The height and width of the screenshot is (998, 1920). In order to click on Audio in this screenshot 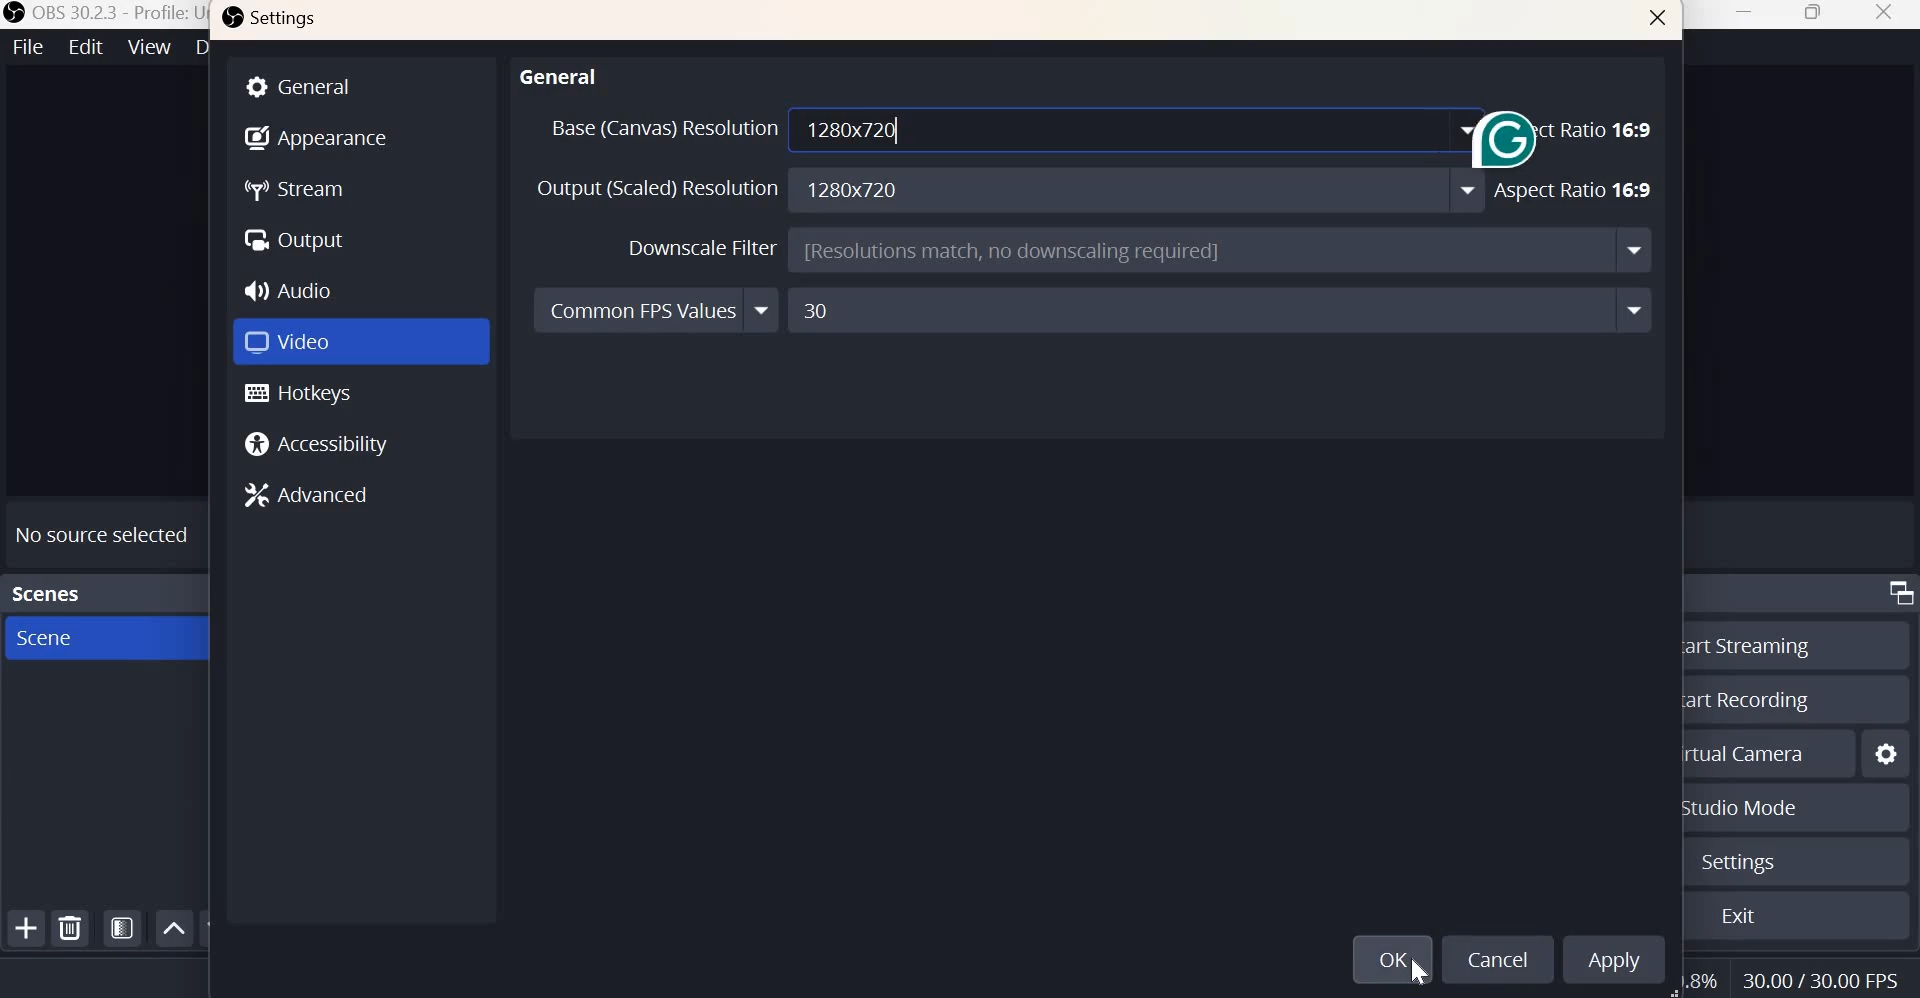, I will do `click(294, 287)`.